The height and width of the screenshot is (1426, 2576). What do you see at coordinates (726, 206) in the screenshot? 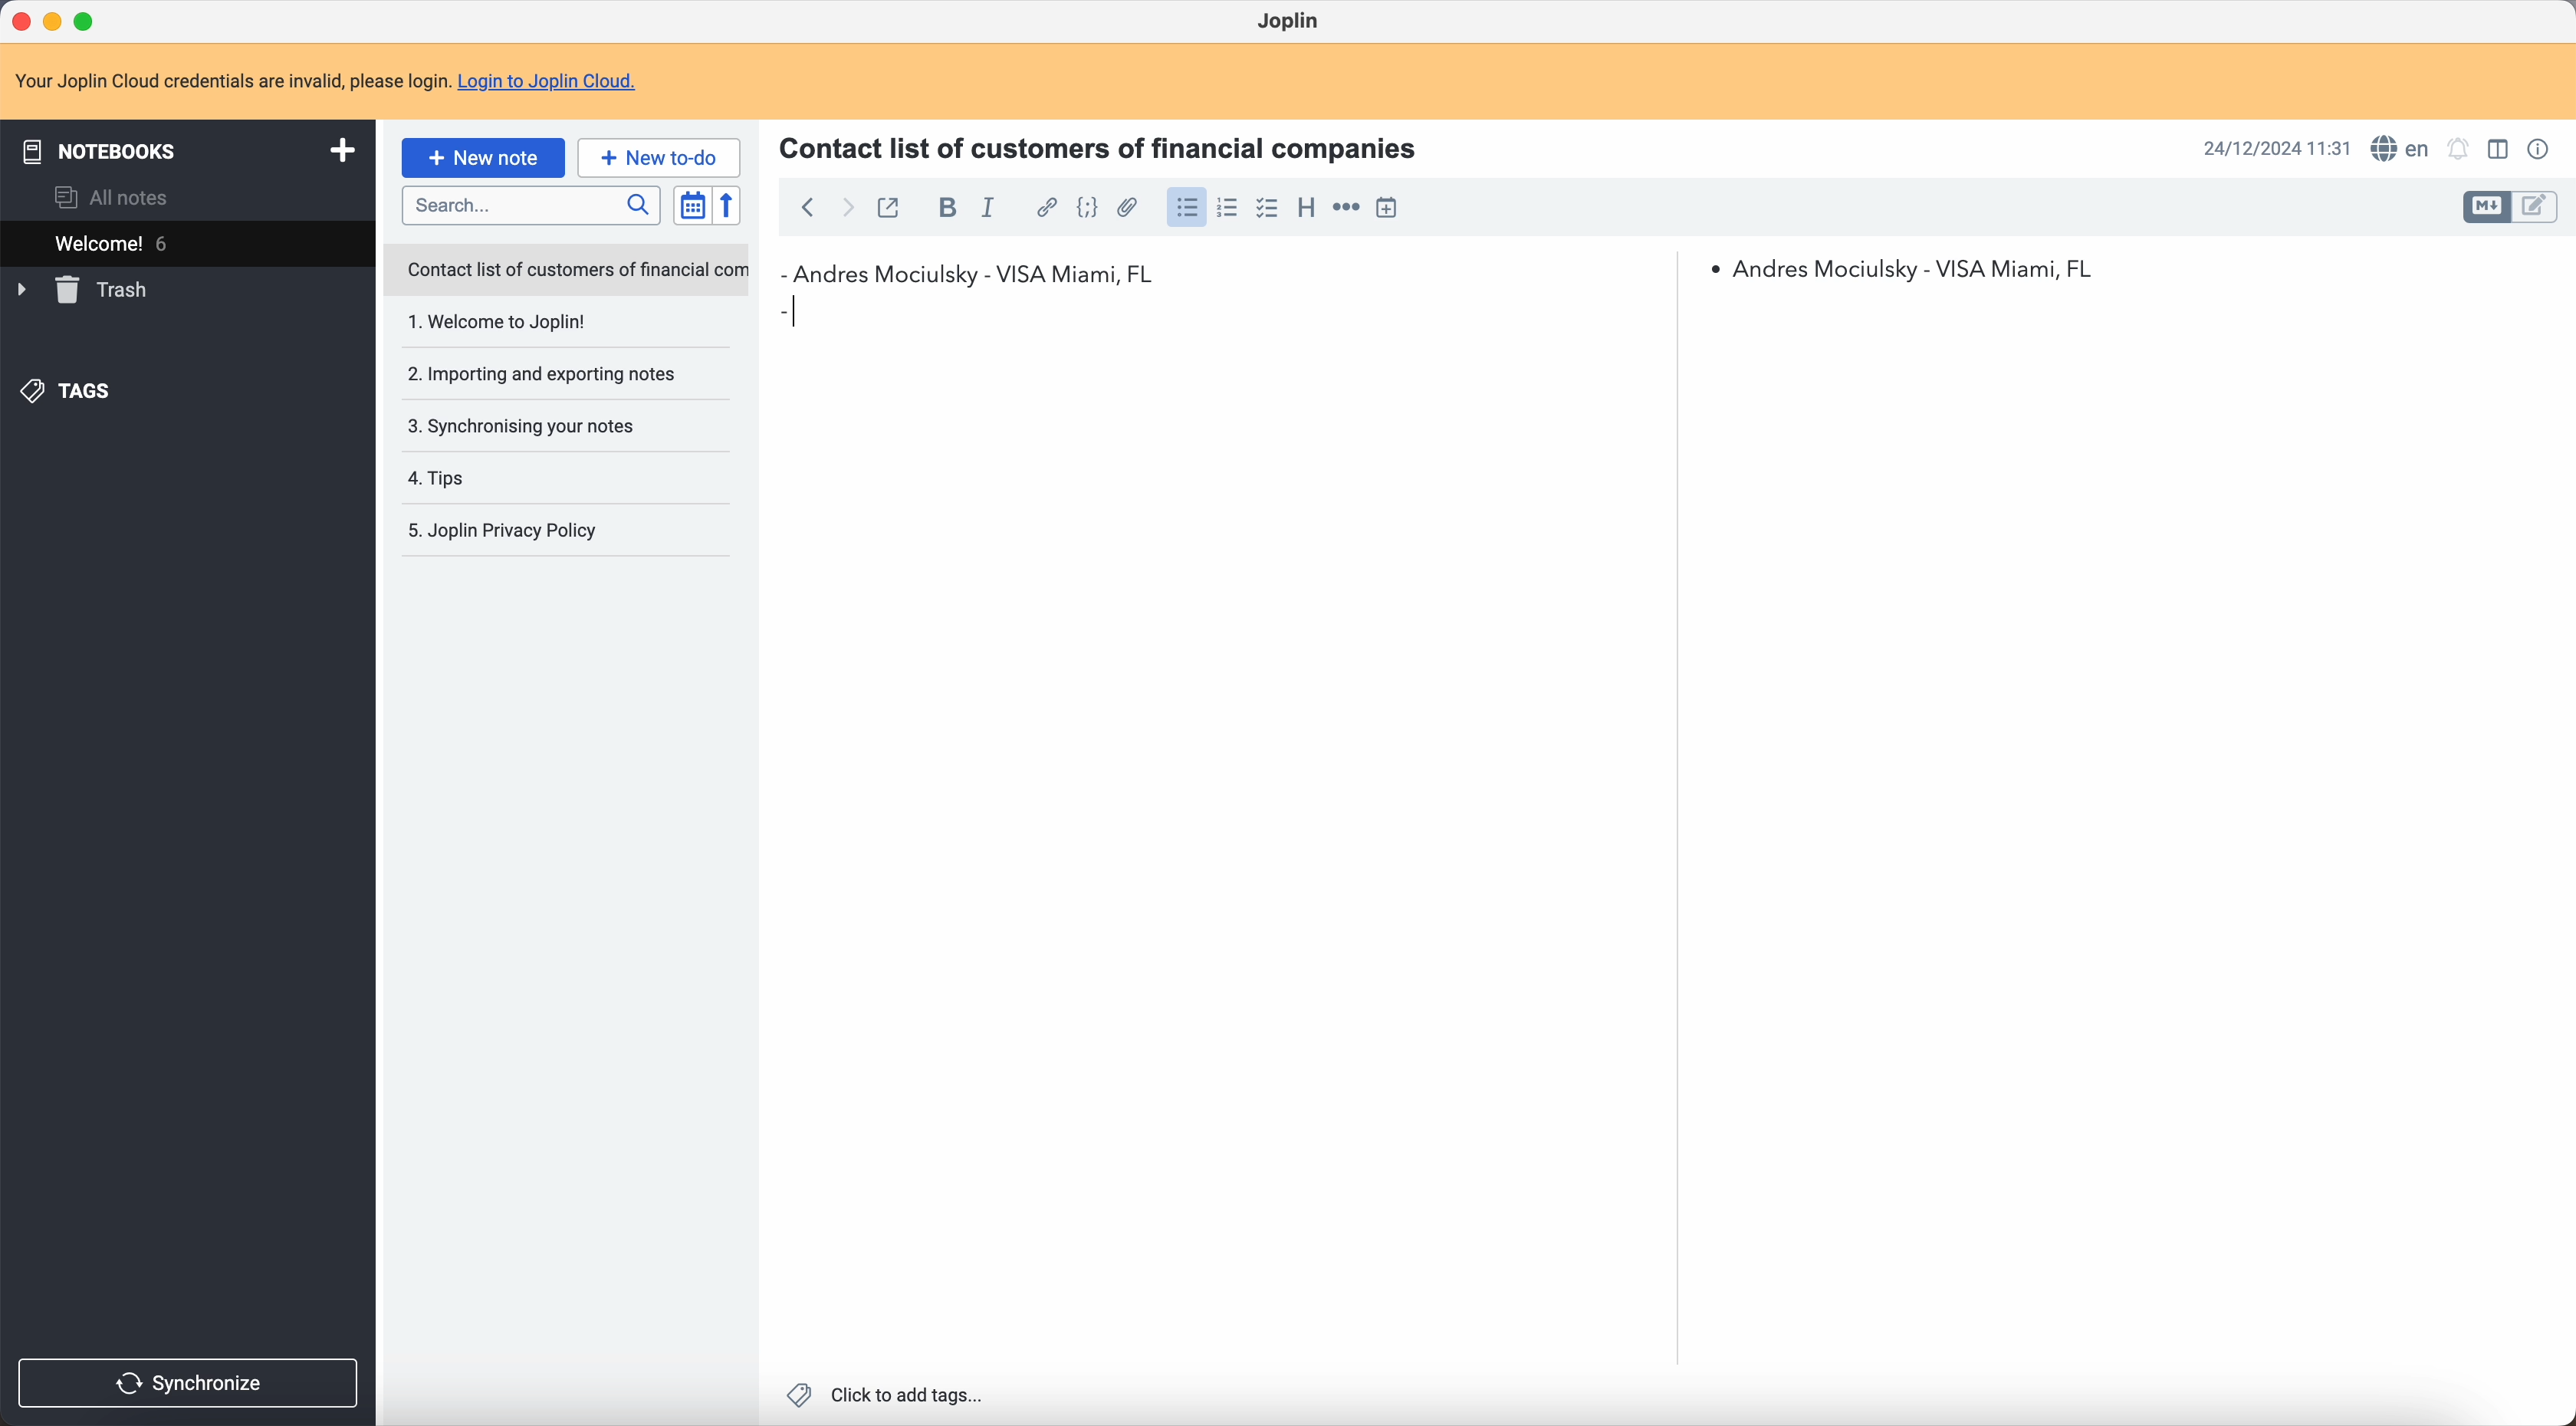
I see `reverse sort order` at bounding box center [726, 206].